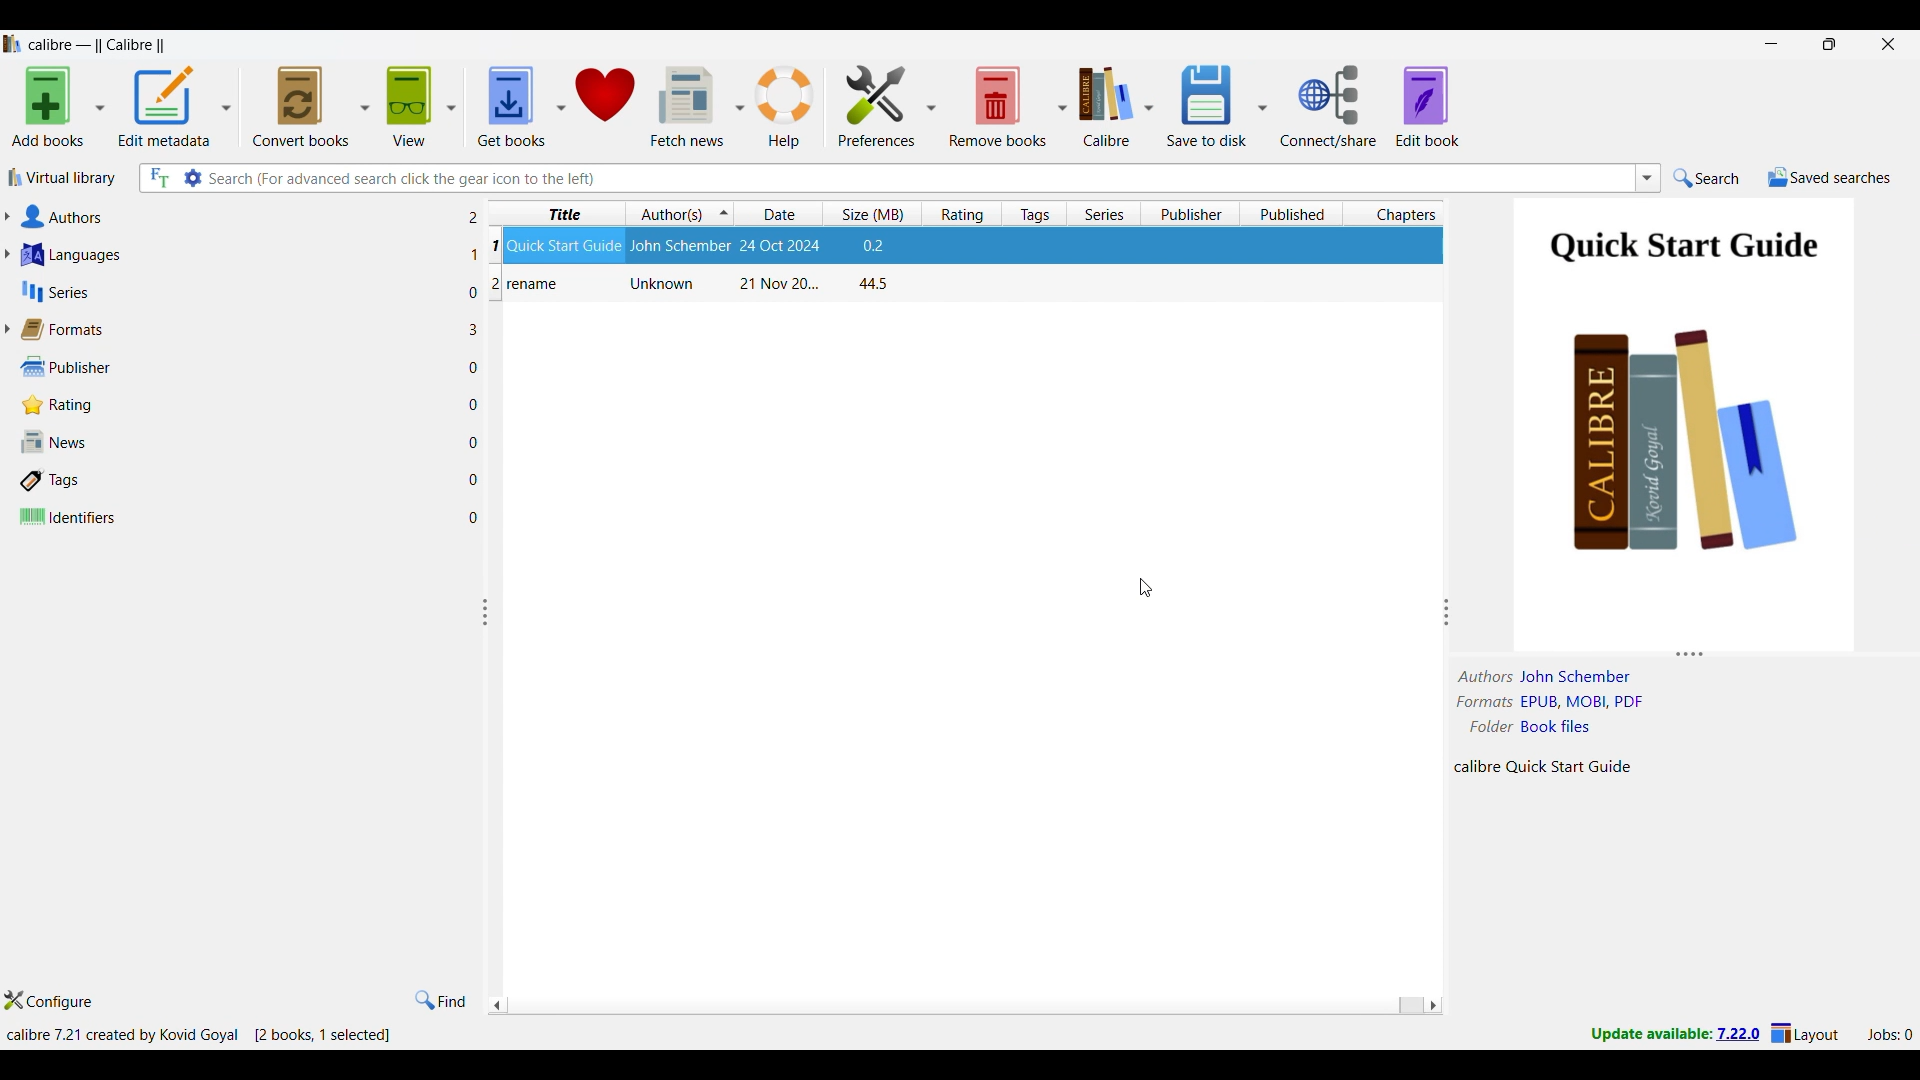 The width and height of the screenshot is (1920, 1080). Describe the element at coordinates (492, 707) in the screenshot. I see `Change width of panels attached to this line` at that location.